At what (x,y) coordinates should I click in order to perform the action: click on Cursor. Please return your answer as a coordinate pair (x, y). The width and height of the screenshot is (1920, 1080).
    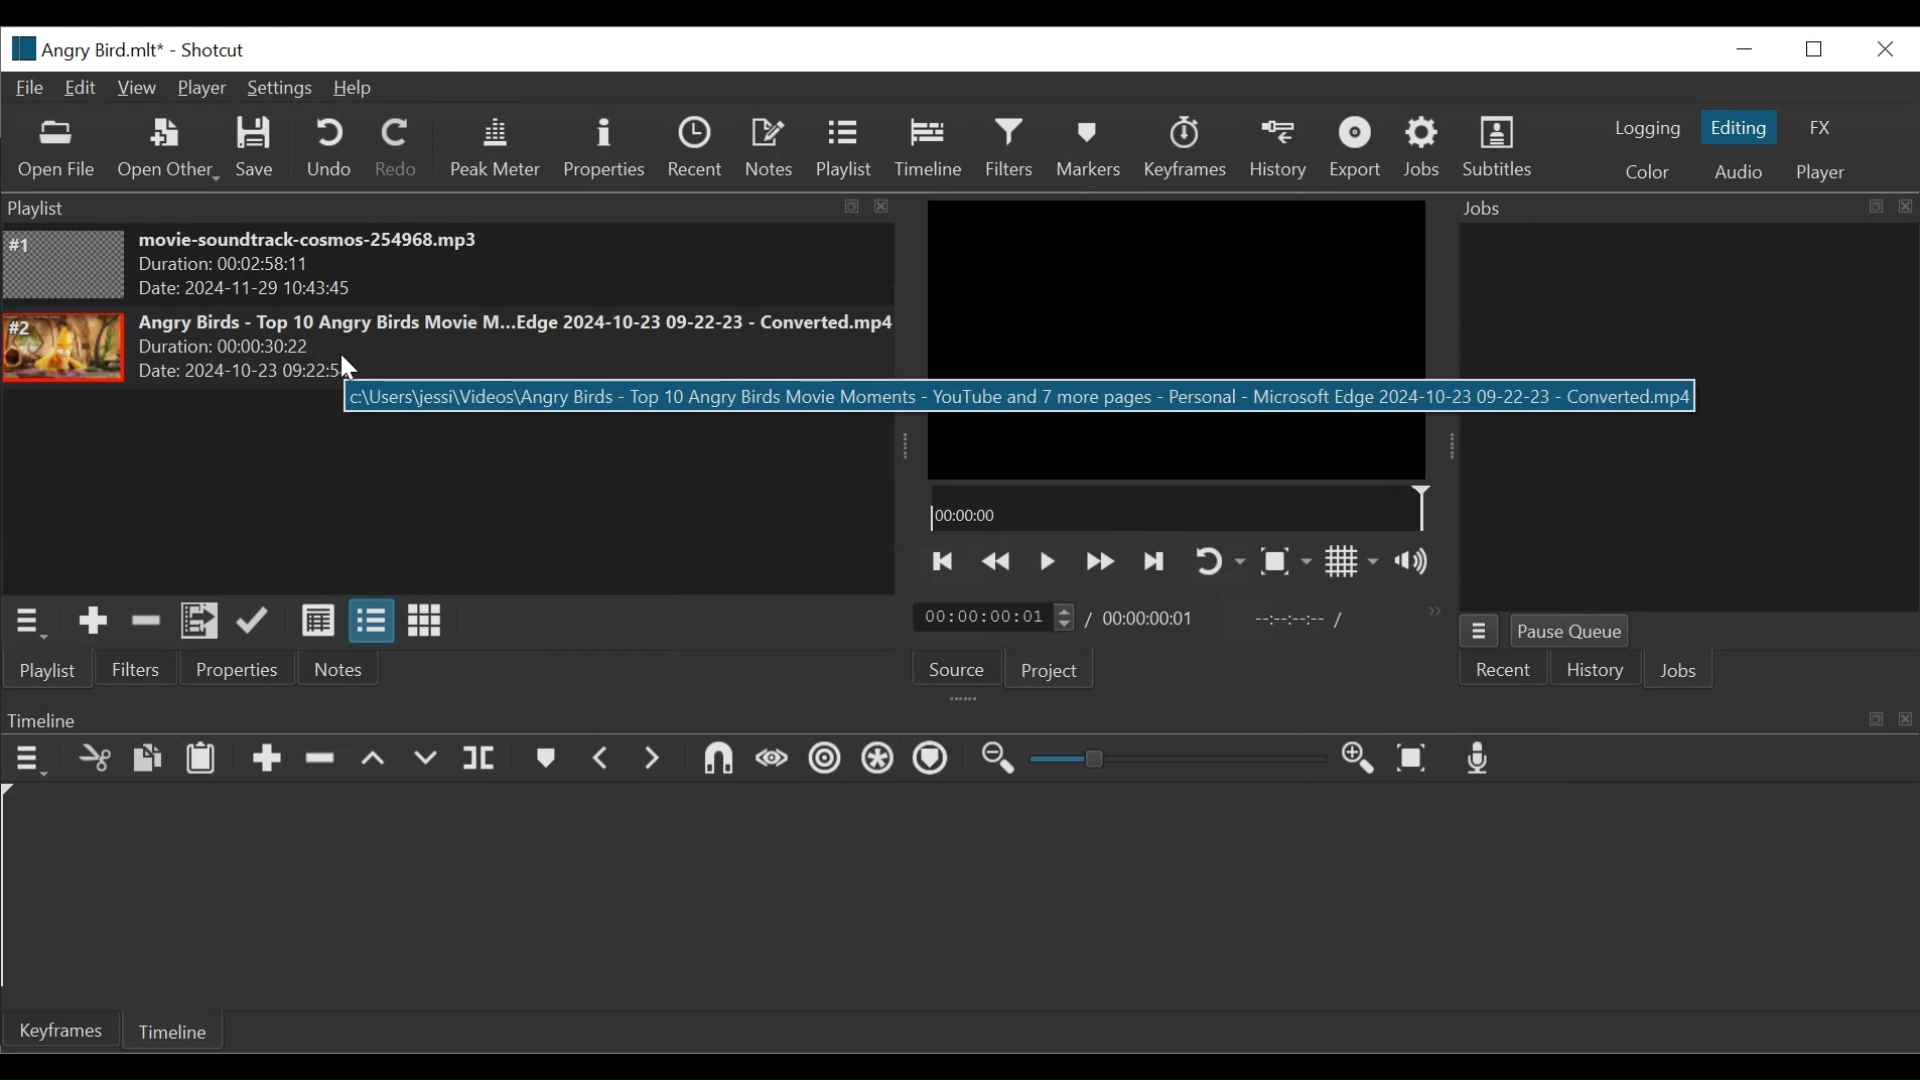
    Looking at the image, I should click on (344, 370).